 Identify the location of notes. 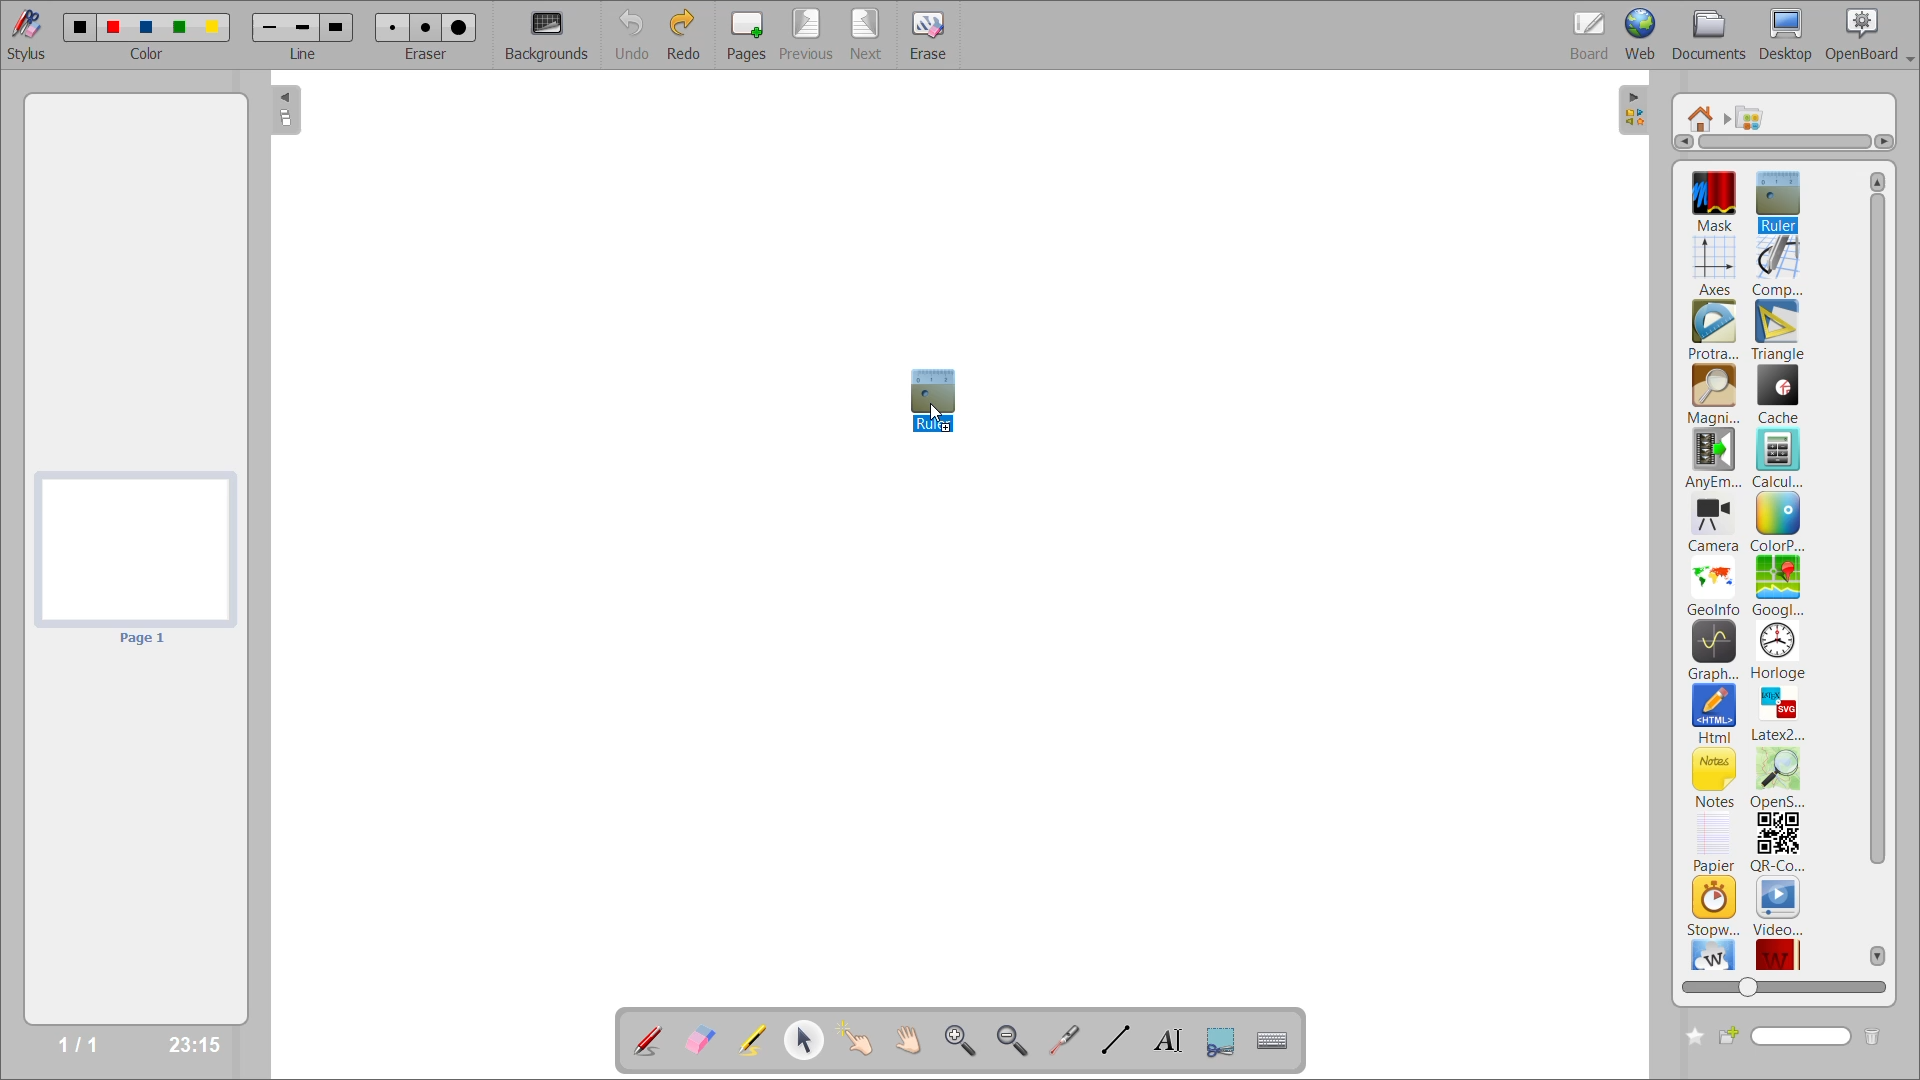
(1715, 777).